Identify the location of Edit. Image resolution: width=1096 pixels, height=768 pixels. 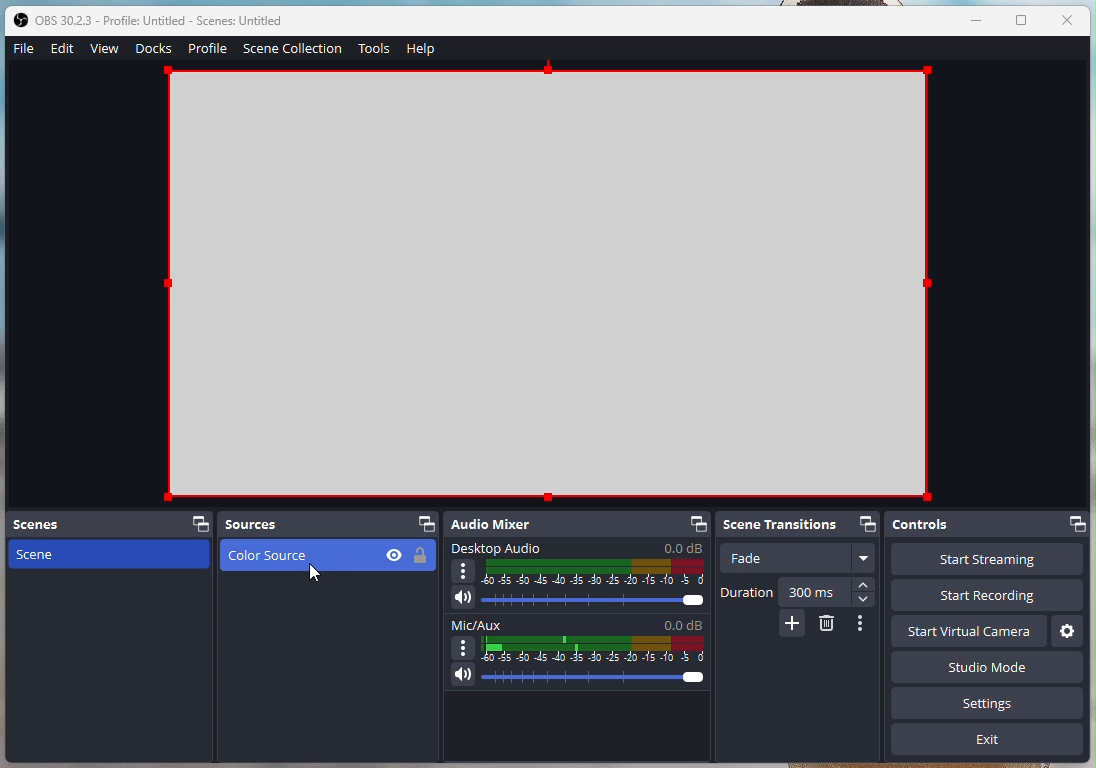
(65, 50).